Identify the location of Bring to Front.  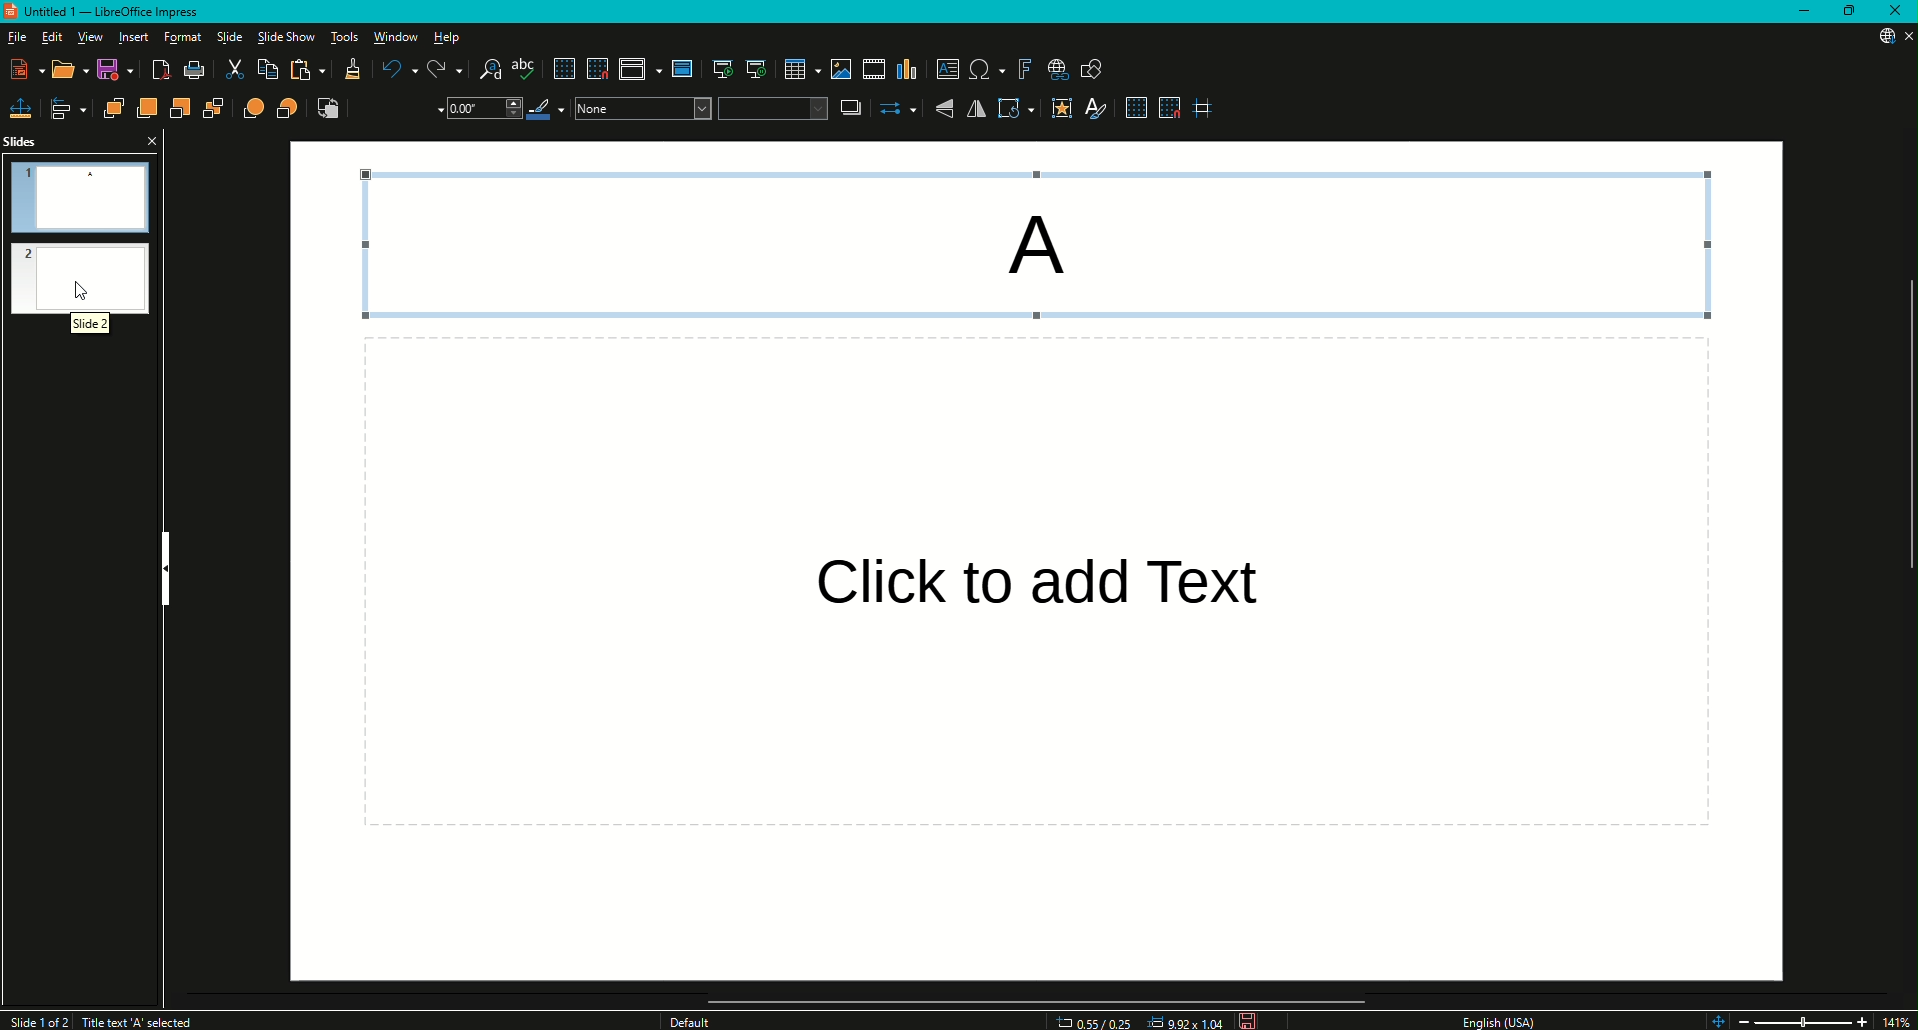
(110, 108).